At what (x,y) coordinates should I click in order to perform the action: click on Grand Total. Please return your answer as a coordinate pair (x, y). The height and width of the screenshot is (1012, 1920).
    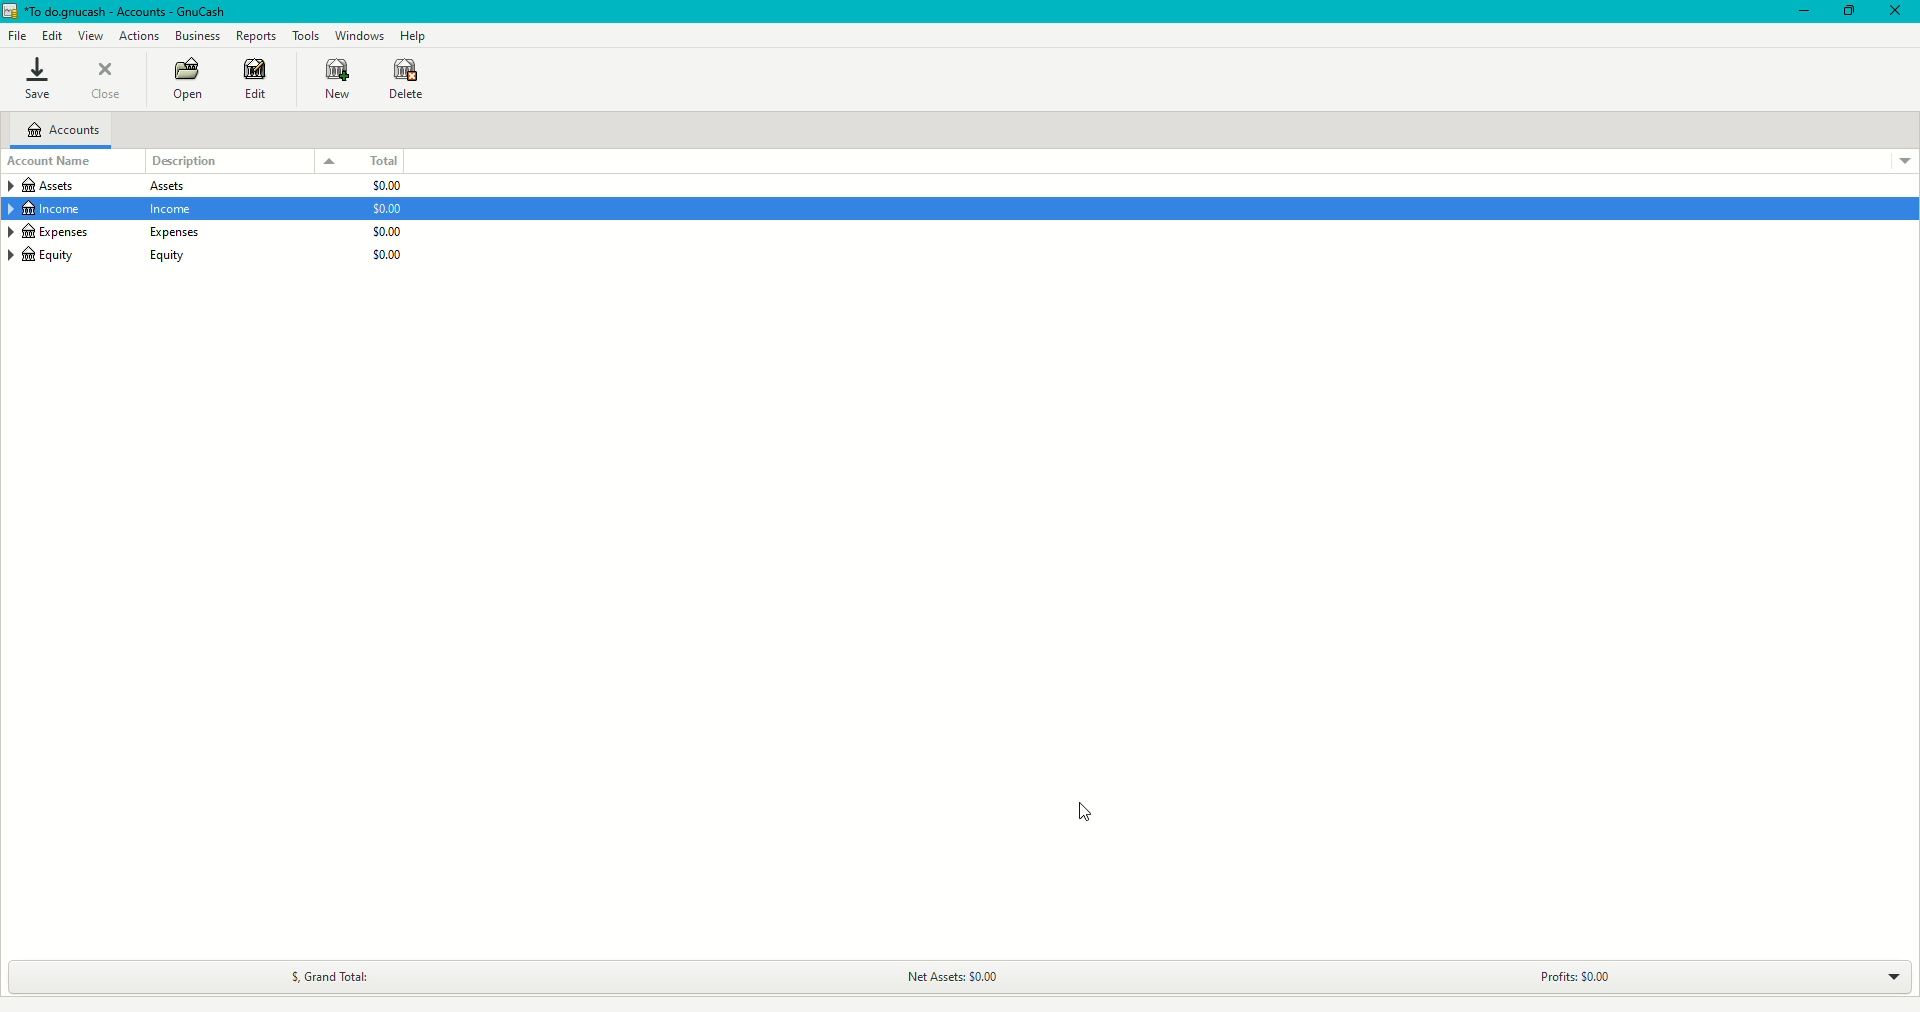
    Looking at the image, I should click on (327, 978).